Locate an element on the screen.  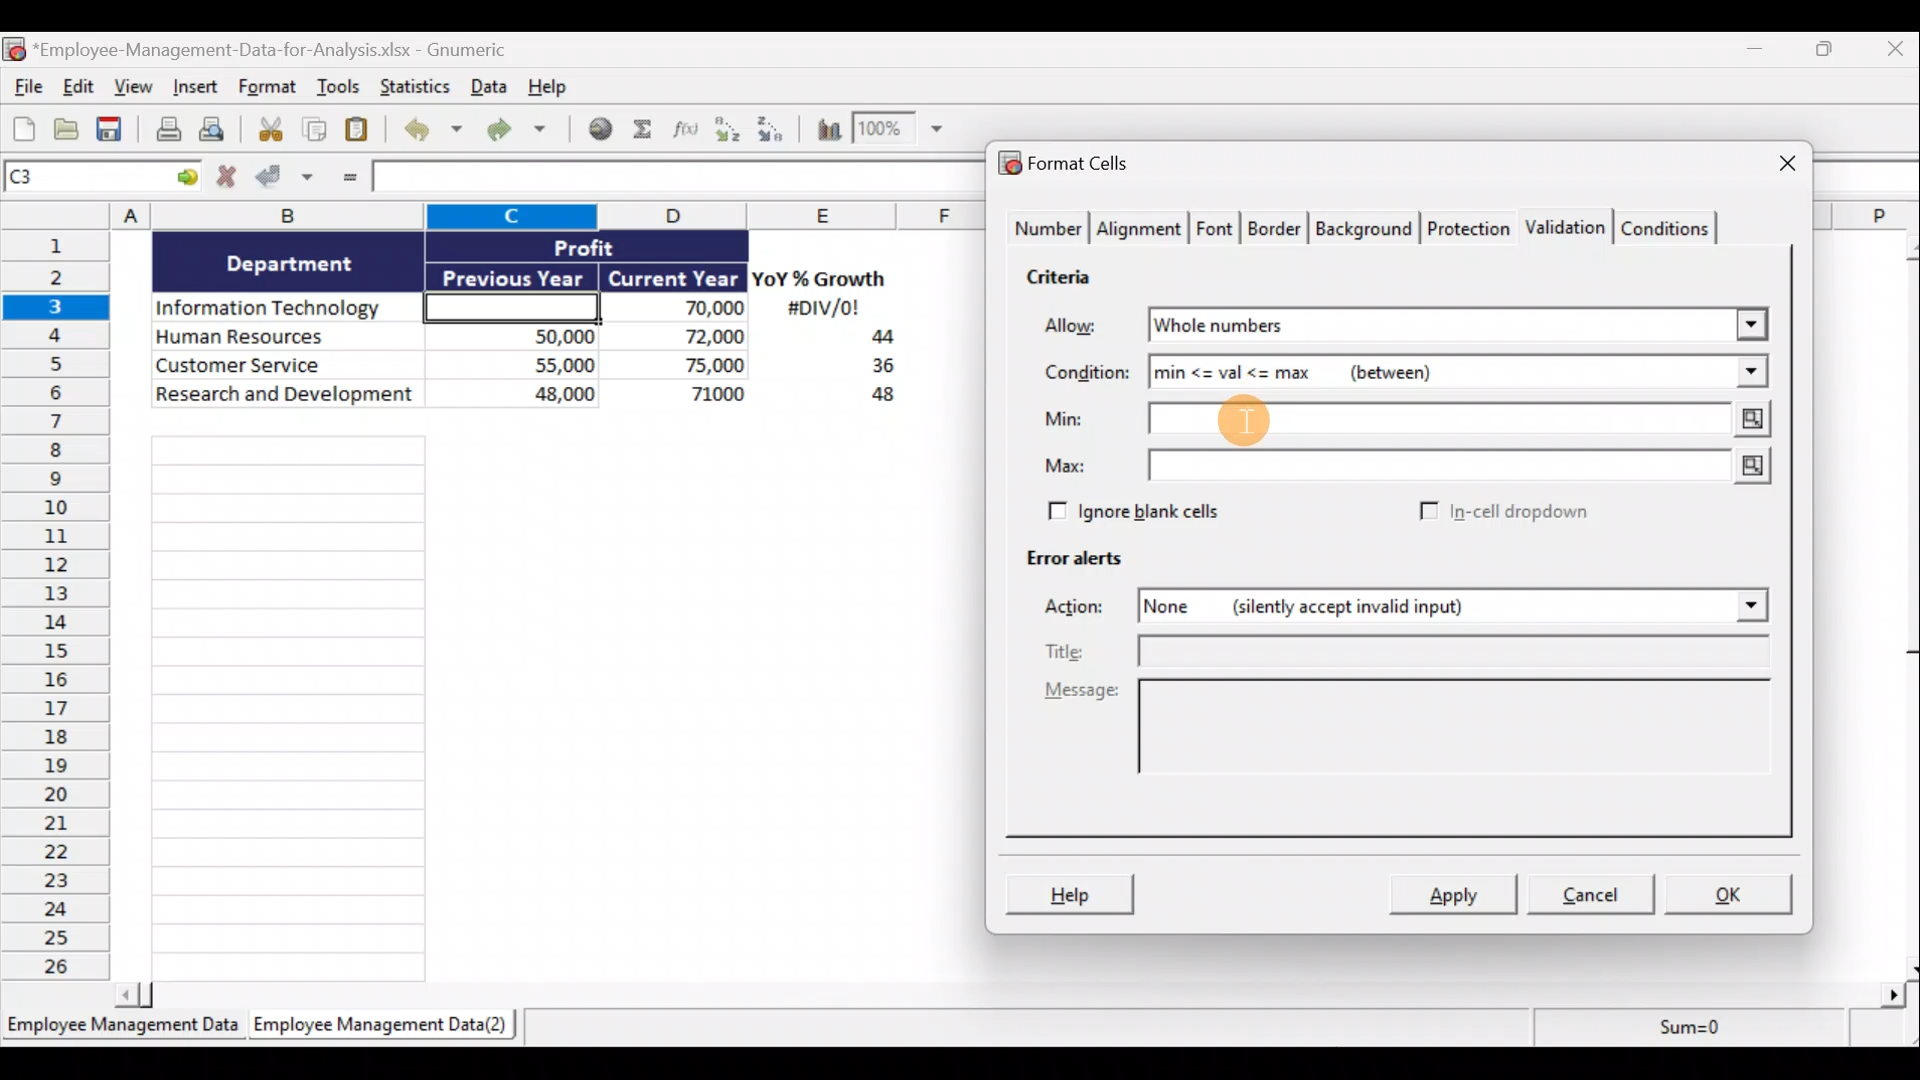
Cell C3 is located at coordinates (506, 305).